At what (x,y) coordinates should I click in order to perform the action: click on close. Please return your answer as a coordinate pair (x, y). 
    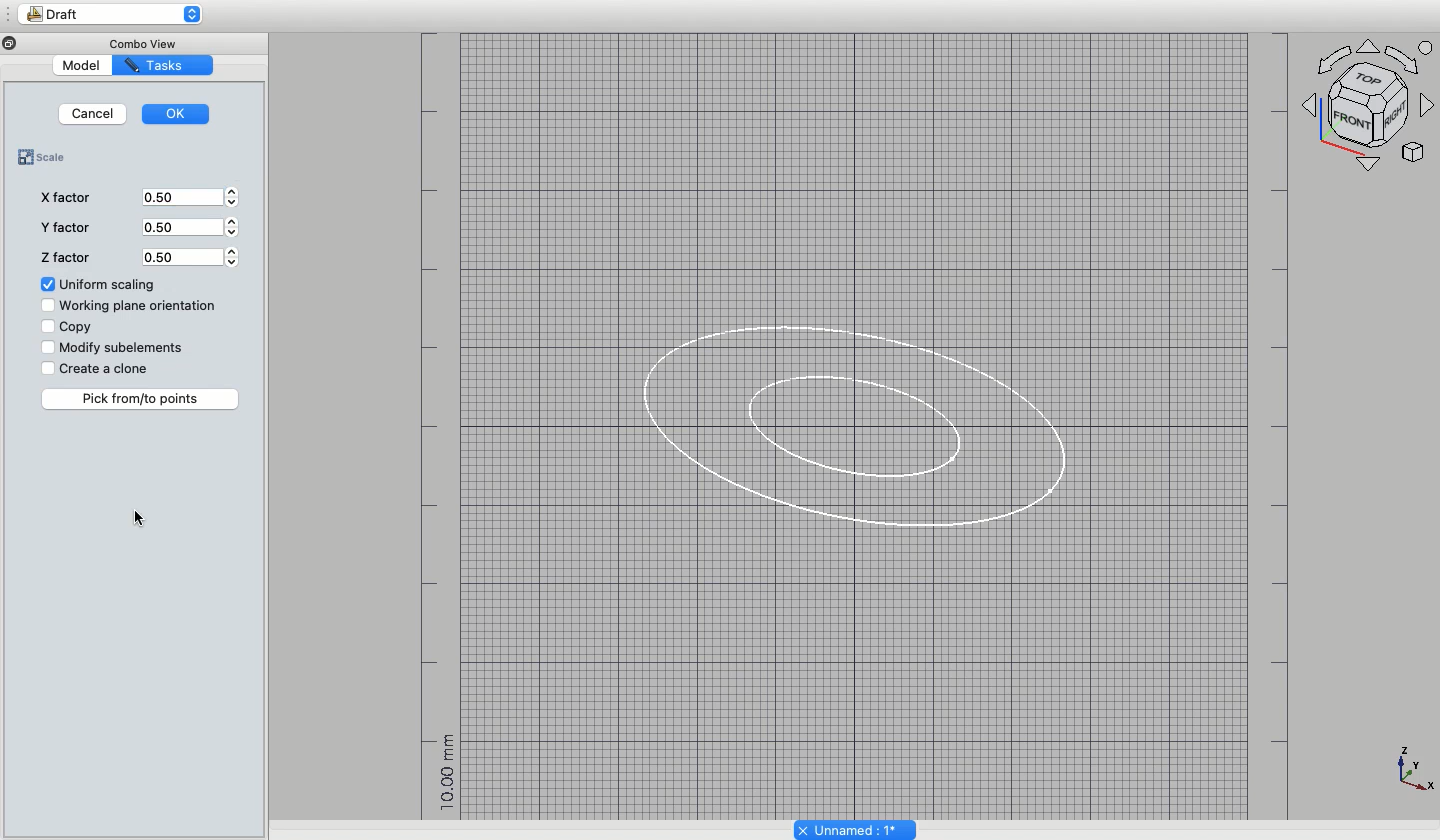
    Looking at the image, I should click on (9, 43).